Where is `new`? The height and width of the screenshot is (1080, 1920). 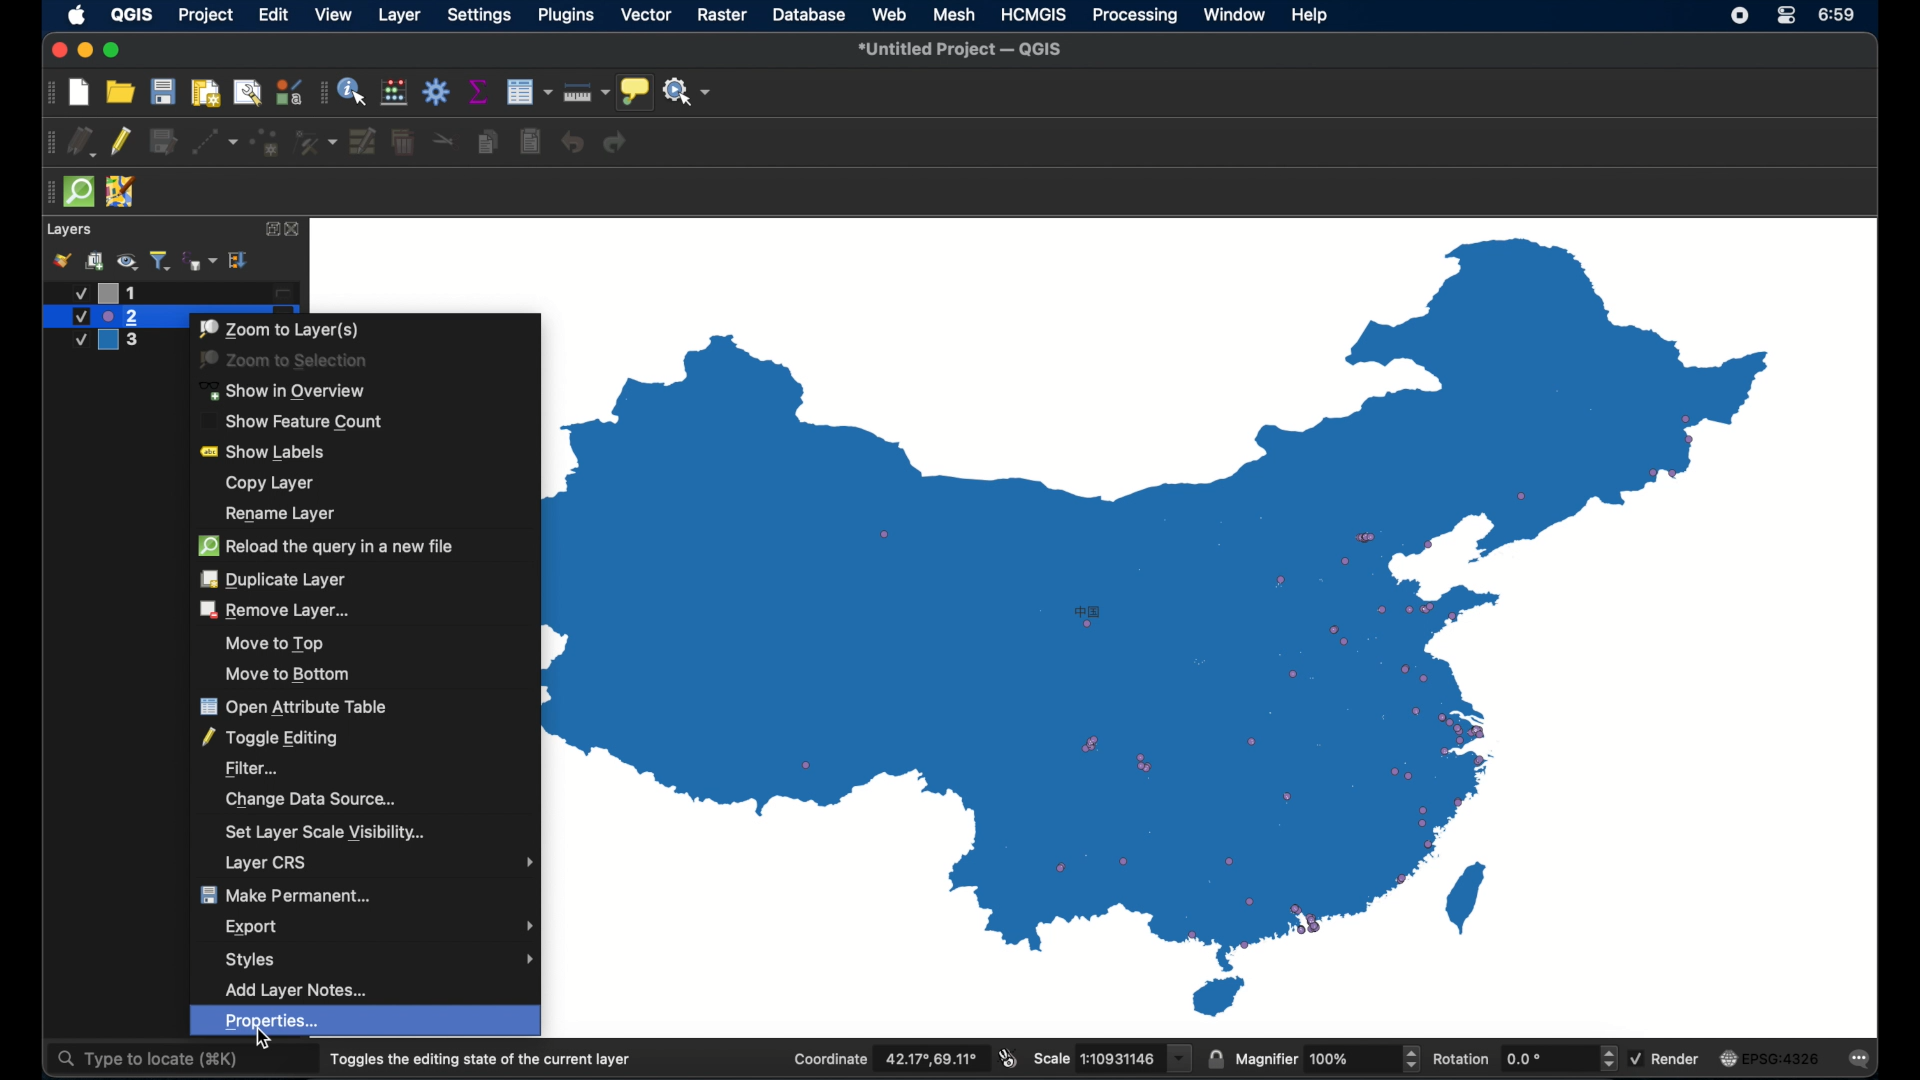 new is located at coordinates (78, 94).